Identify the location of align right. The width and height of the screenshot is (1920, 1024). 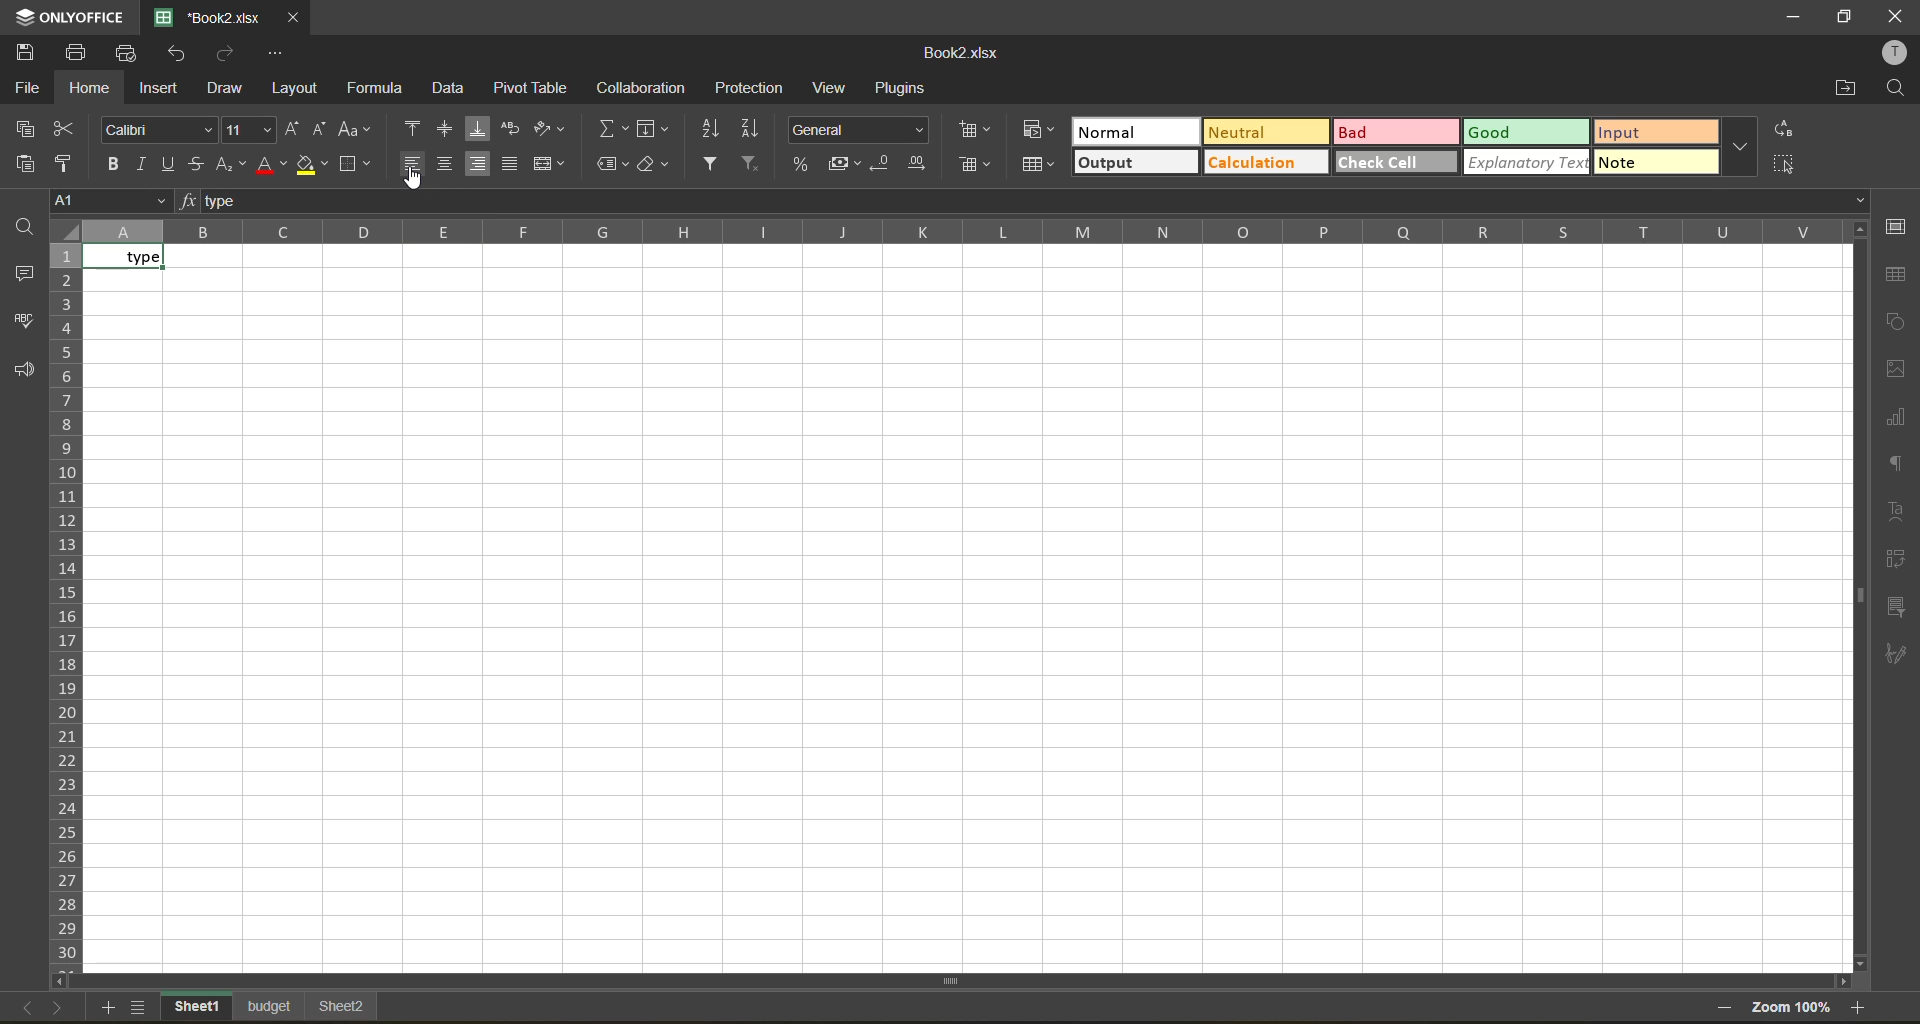
(478, 162).